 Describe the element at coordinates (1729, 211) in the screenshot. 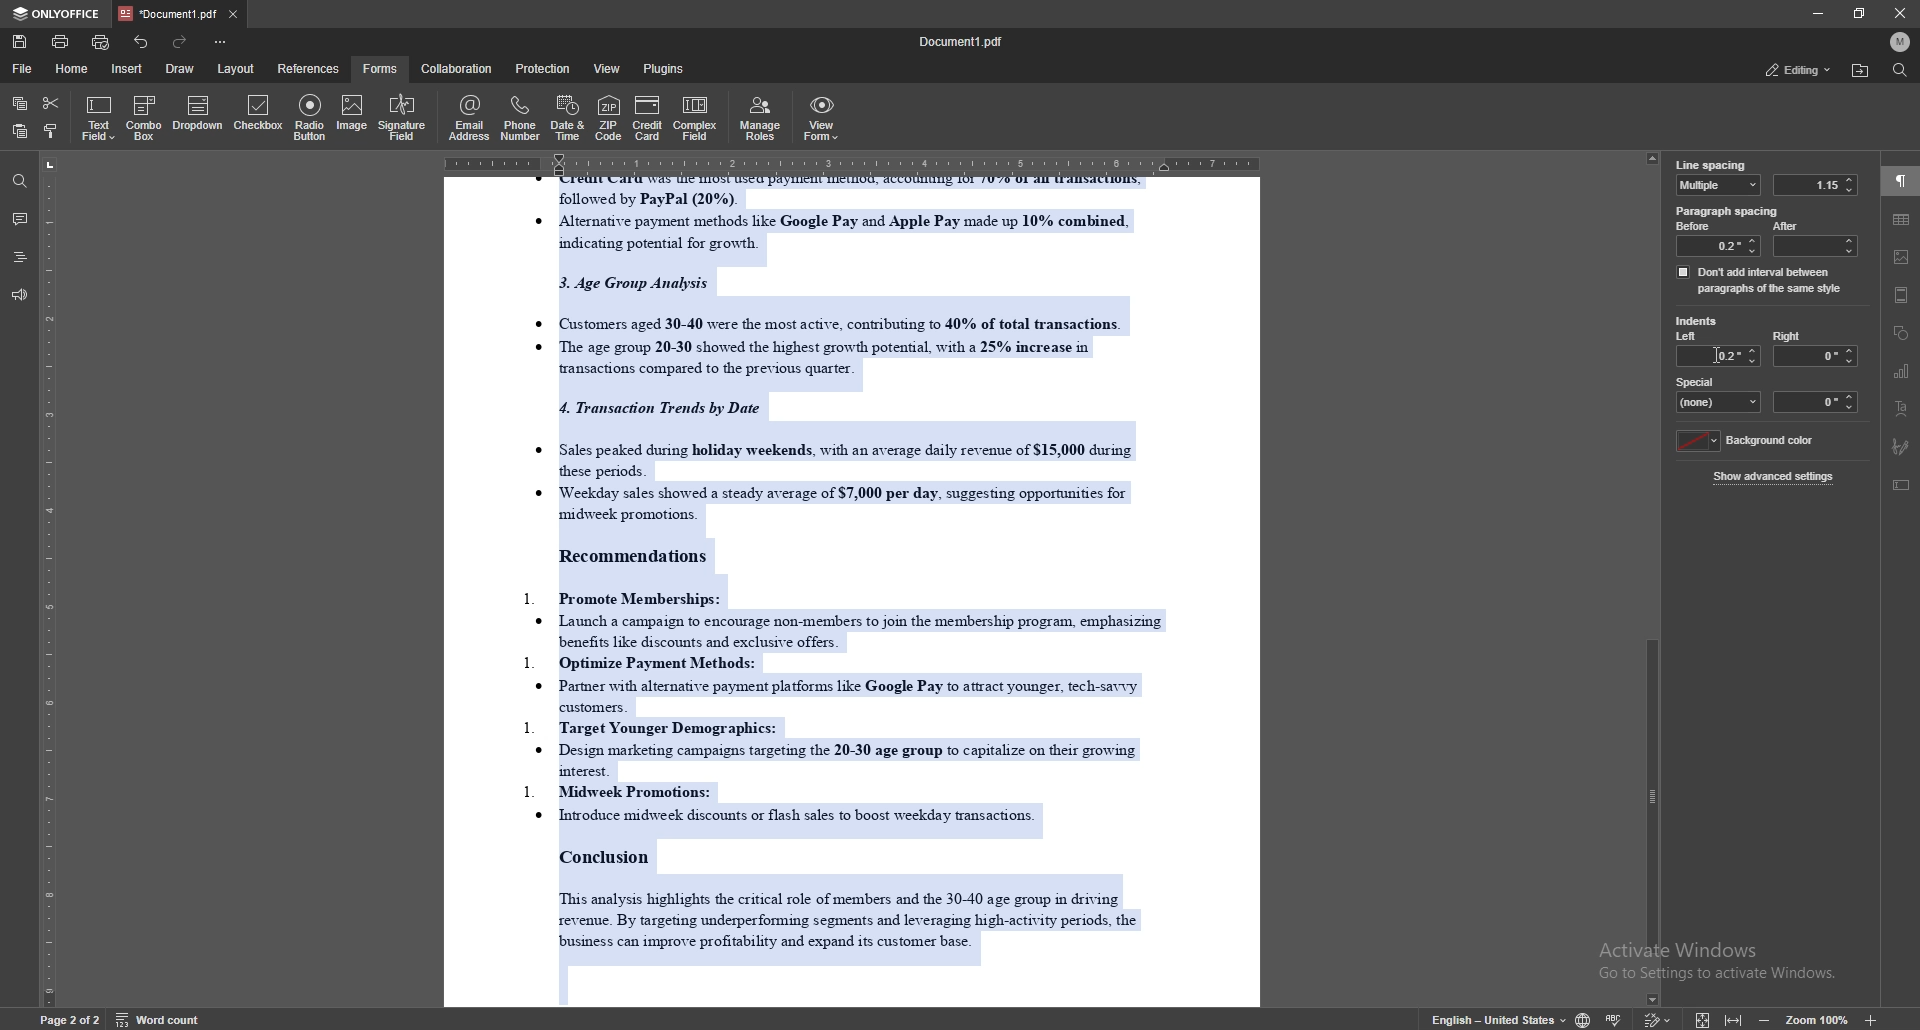

I see `paragraph spacing` at that location.